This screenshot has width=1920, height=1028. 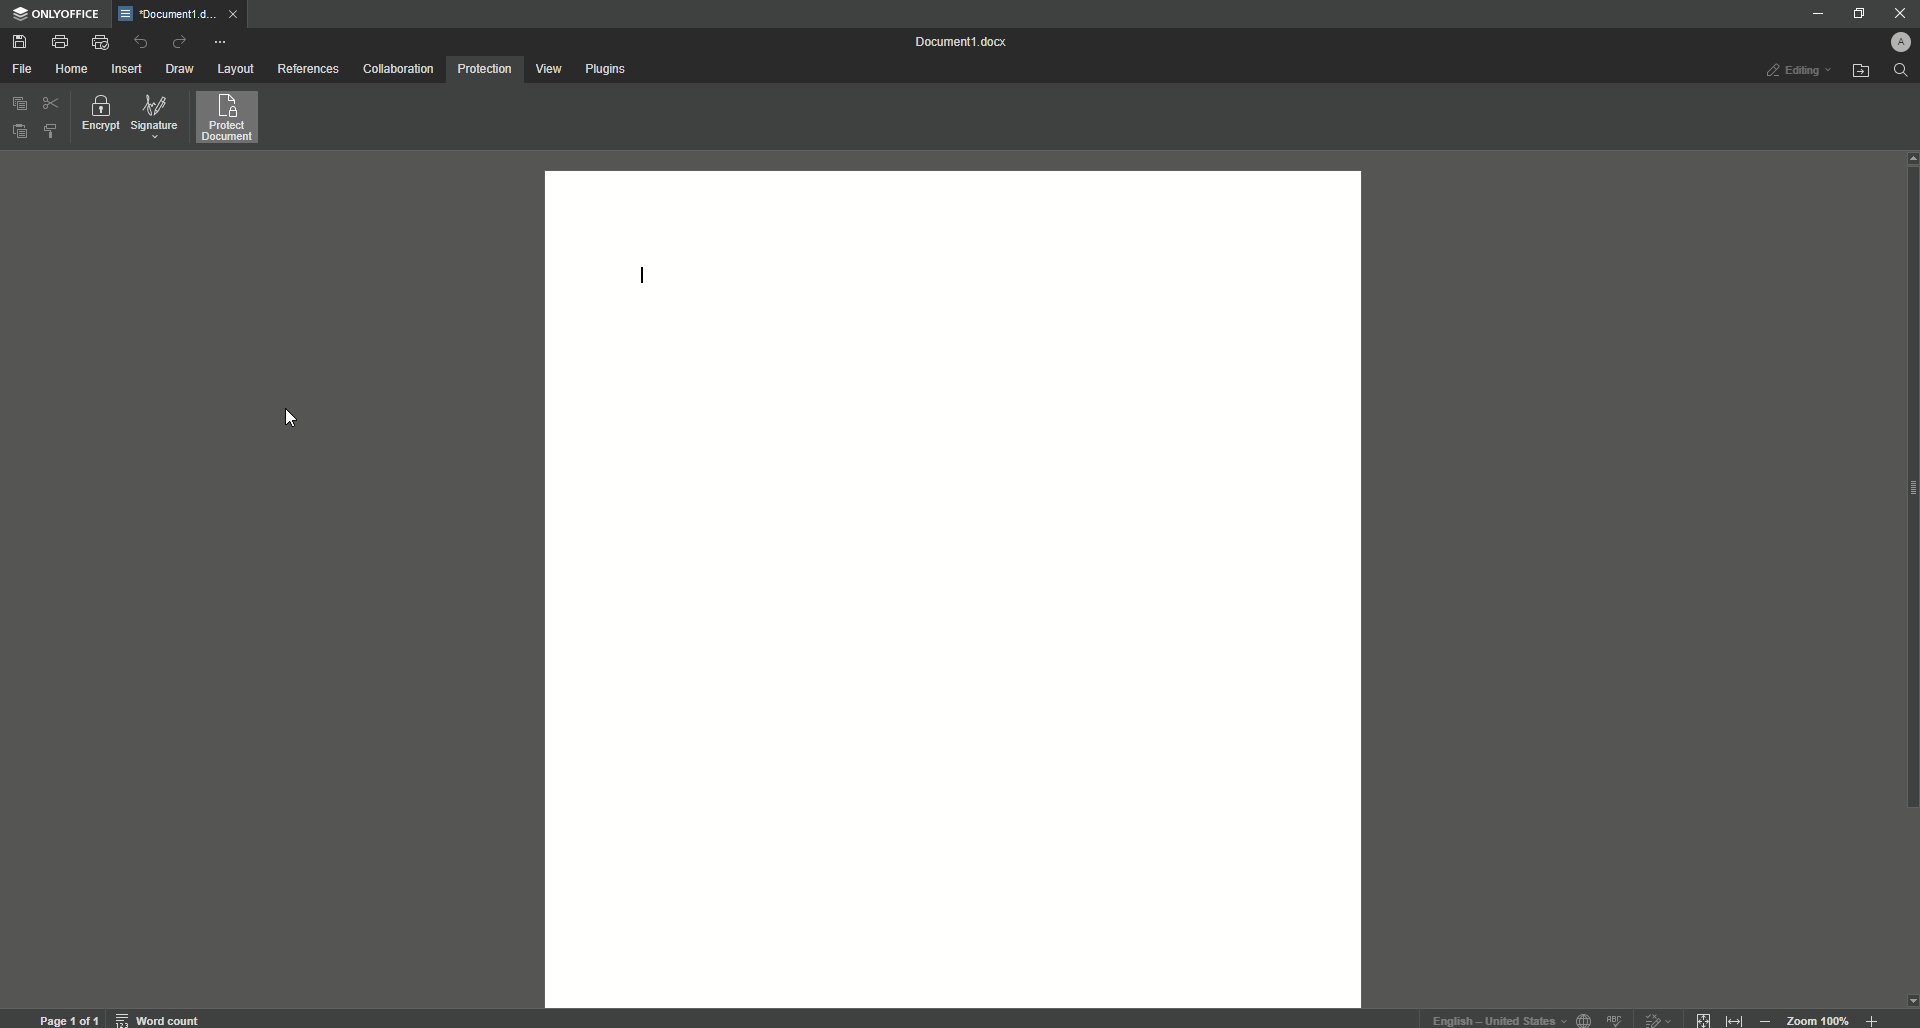 What do you see at coordinates (286, 417) in the screenshot?
I see `Cursor` at bounding box center [286, 417].